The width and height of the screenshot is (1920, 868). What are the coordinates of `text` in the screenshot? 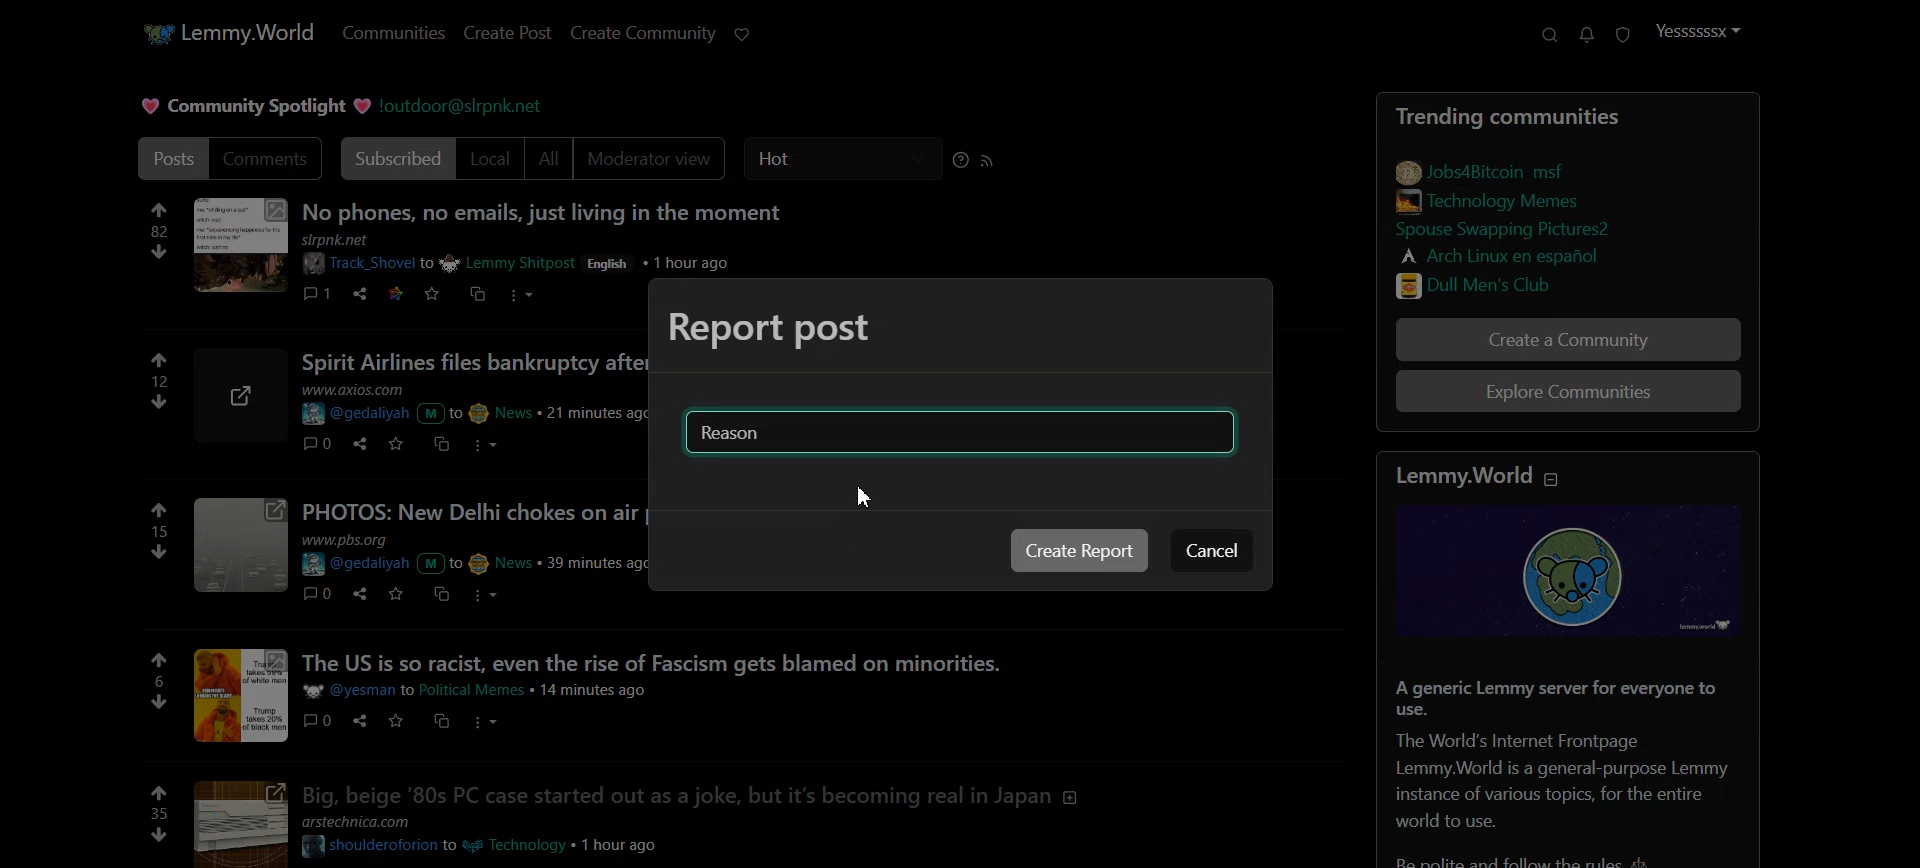 It's located at (1475, 476).